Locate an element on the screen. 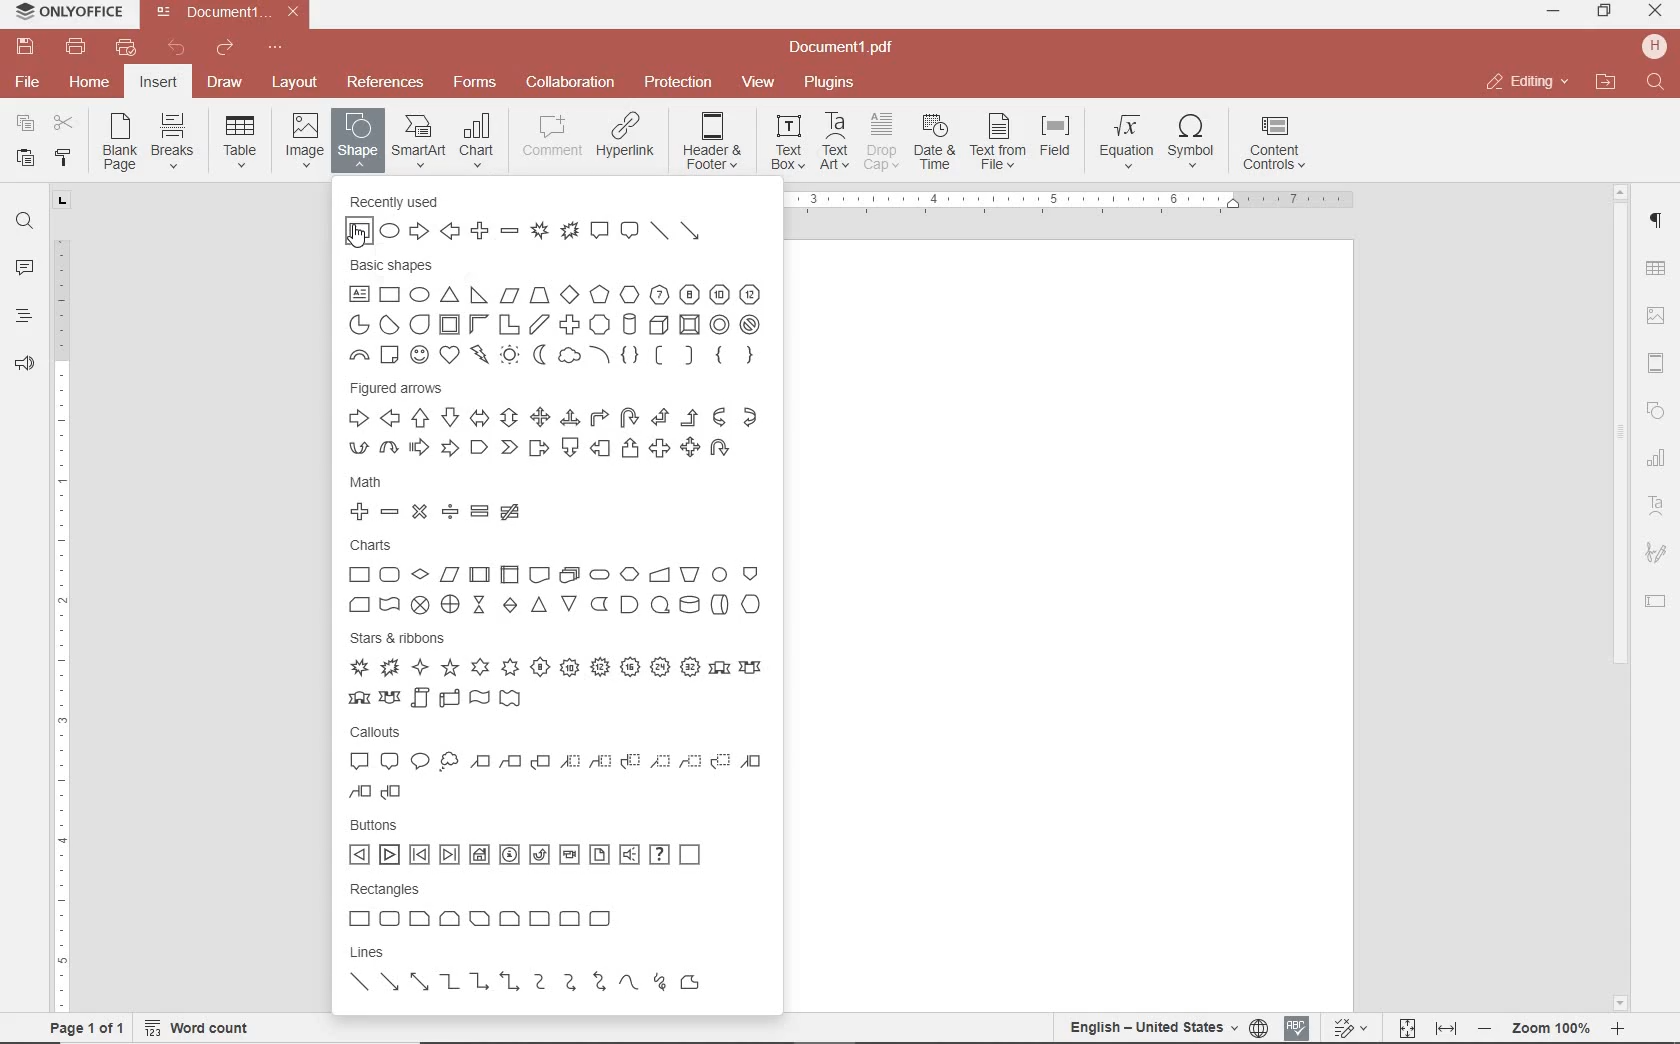 Image resolution: width=1680 pixels, height=1044 pixels. CALLOUTS is located at coordinates (555, 764).